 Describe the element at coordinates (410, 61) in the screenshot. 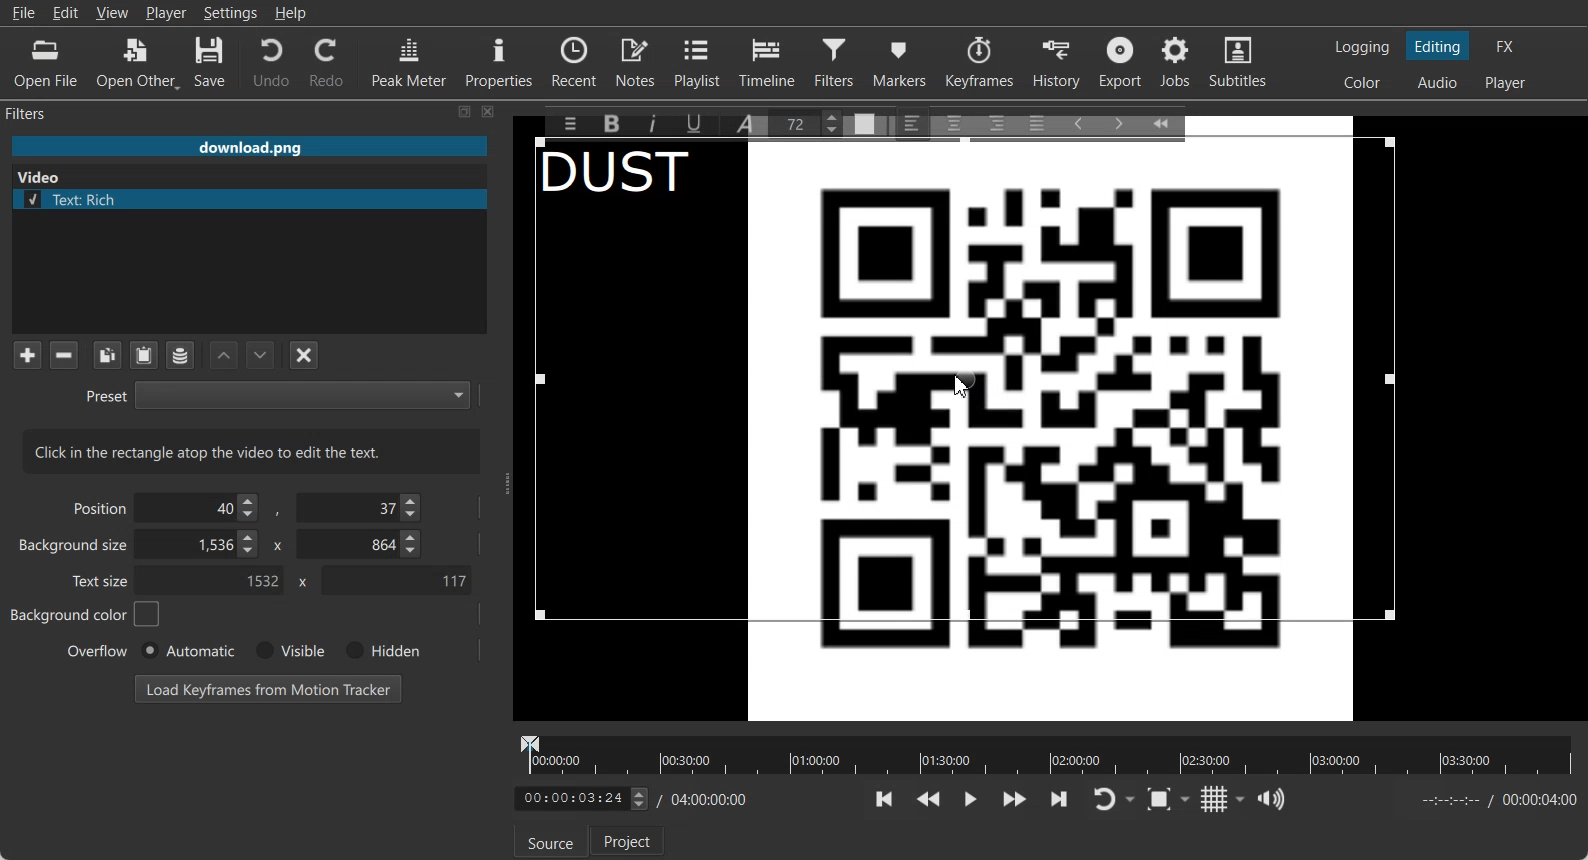

I see `Peak Meter` at that location.